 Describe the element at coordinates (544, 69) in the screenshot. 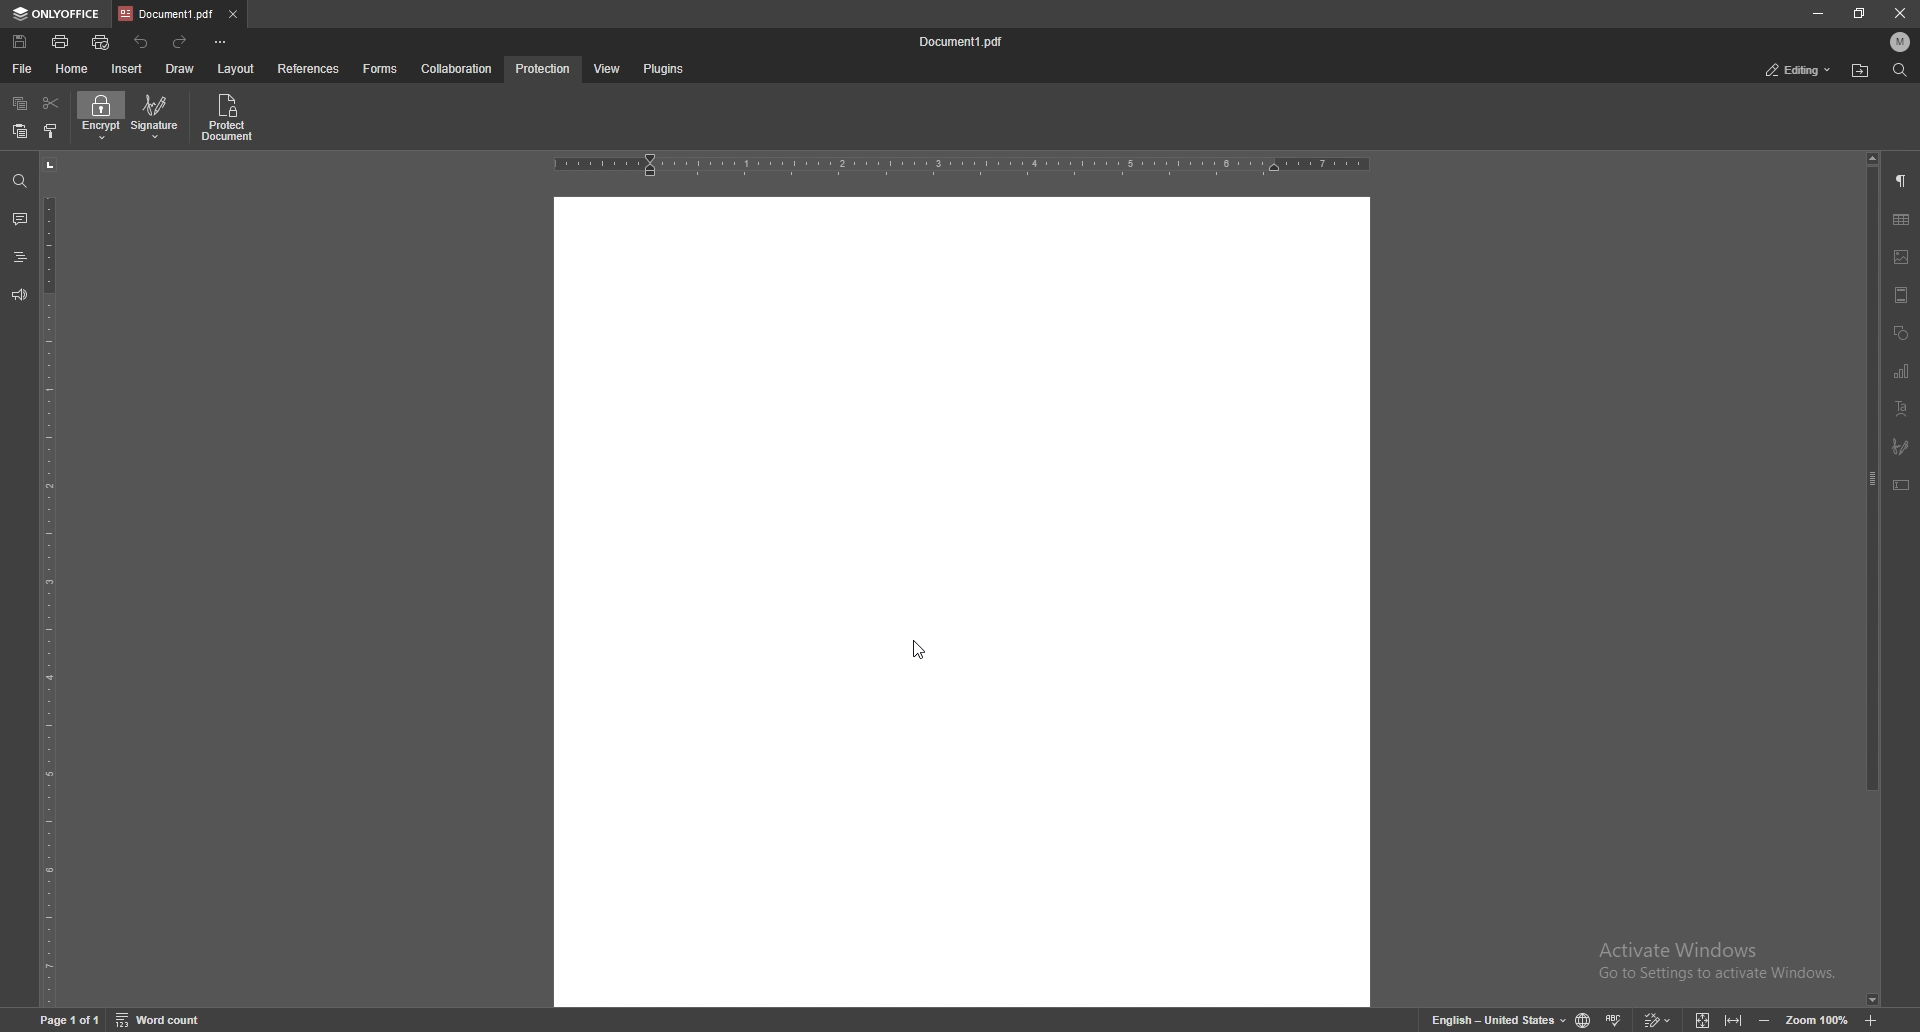

I see `protection` at that location.